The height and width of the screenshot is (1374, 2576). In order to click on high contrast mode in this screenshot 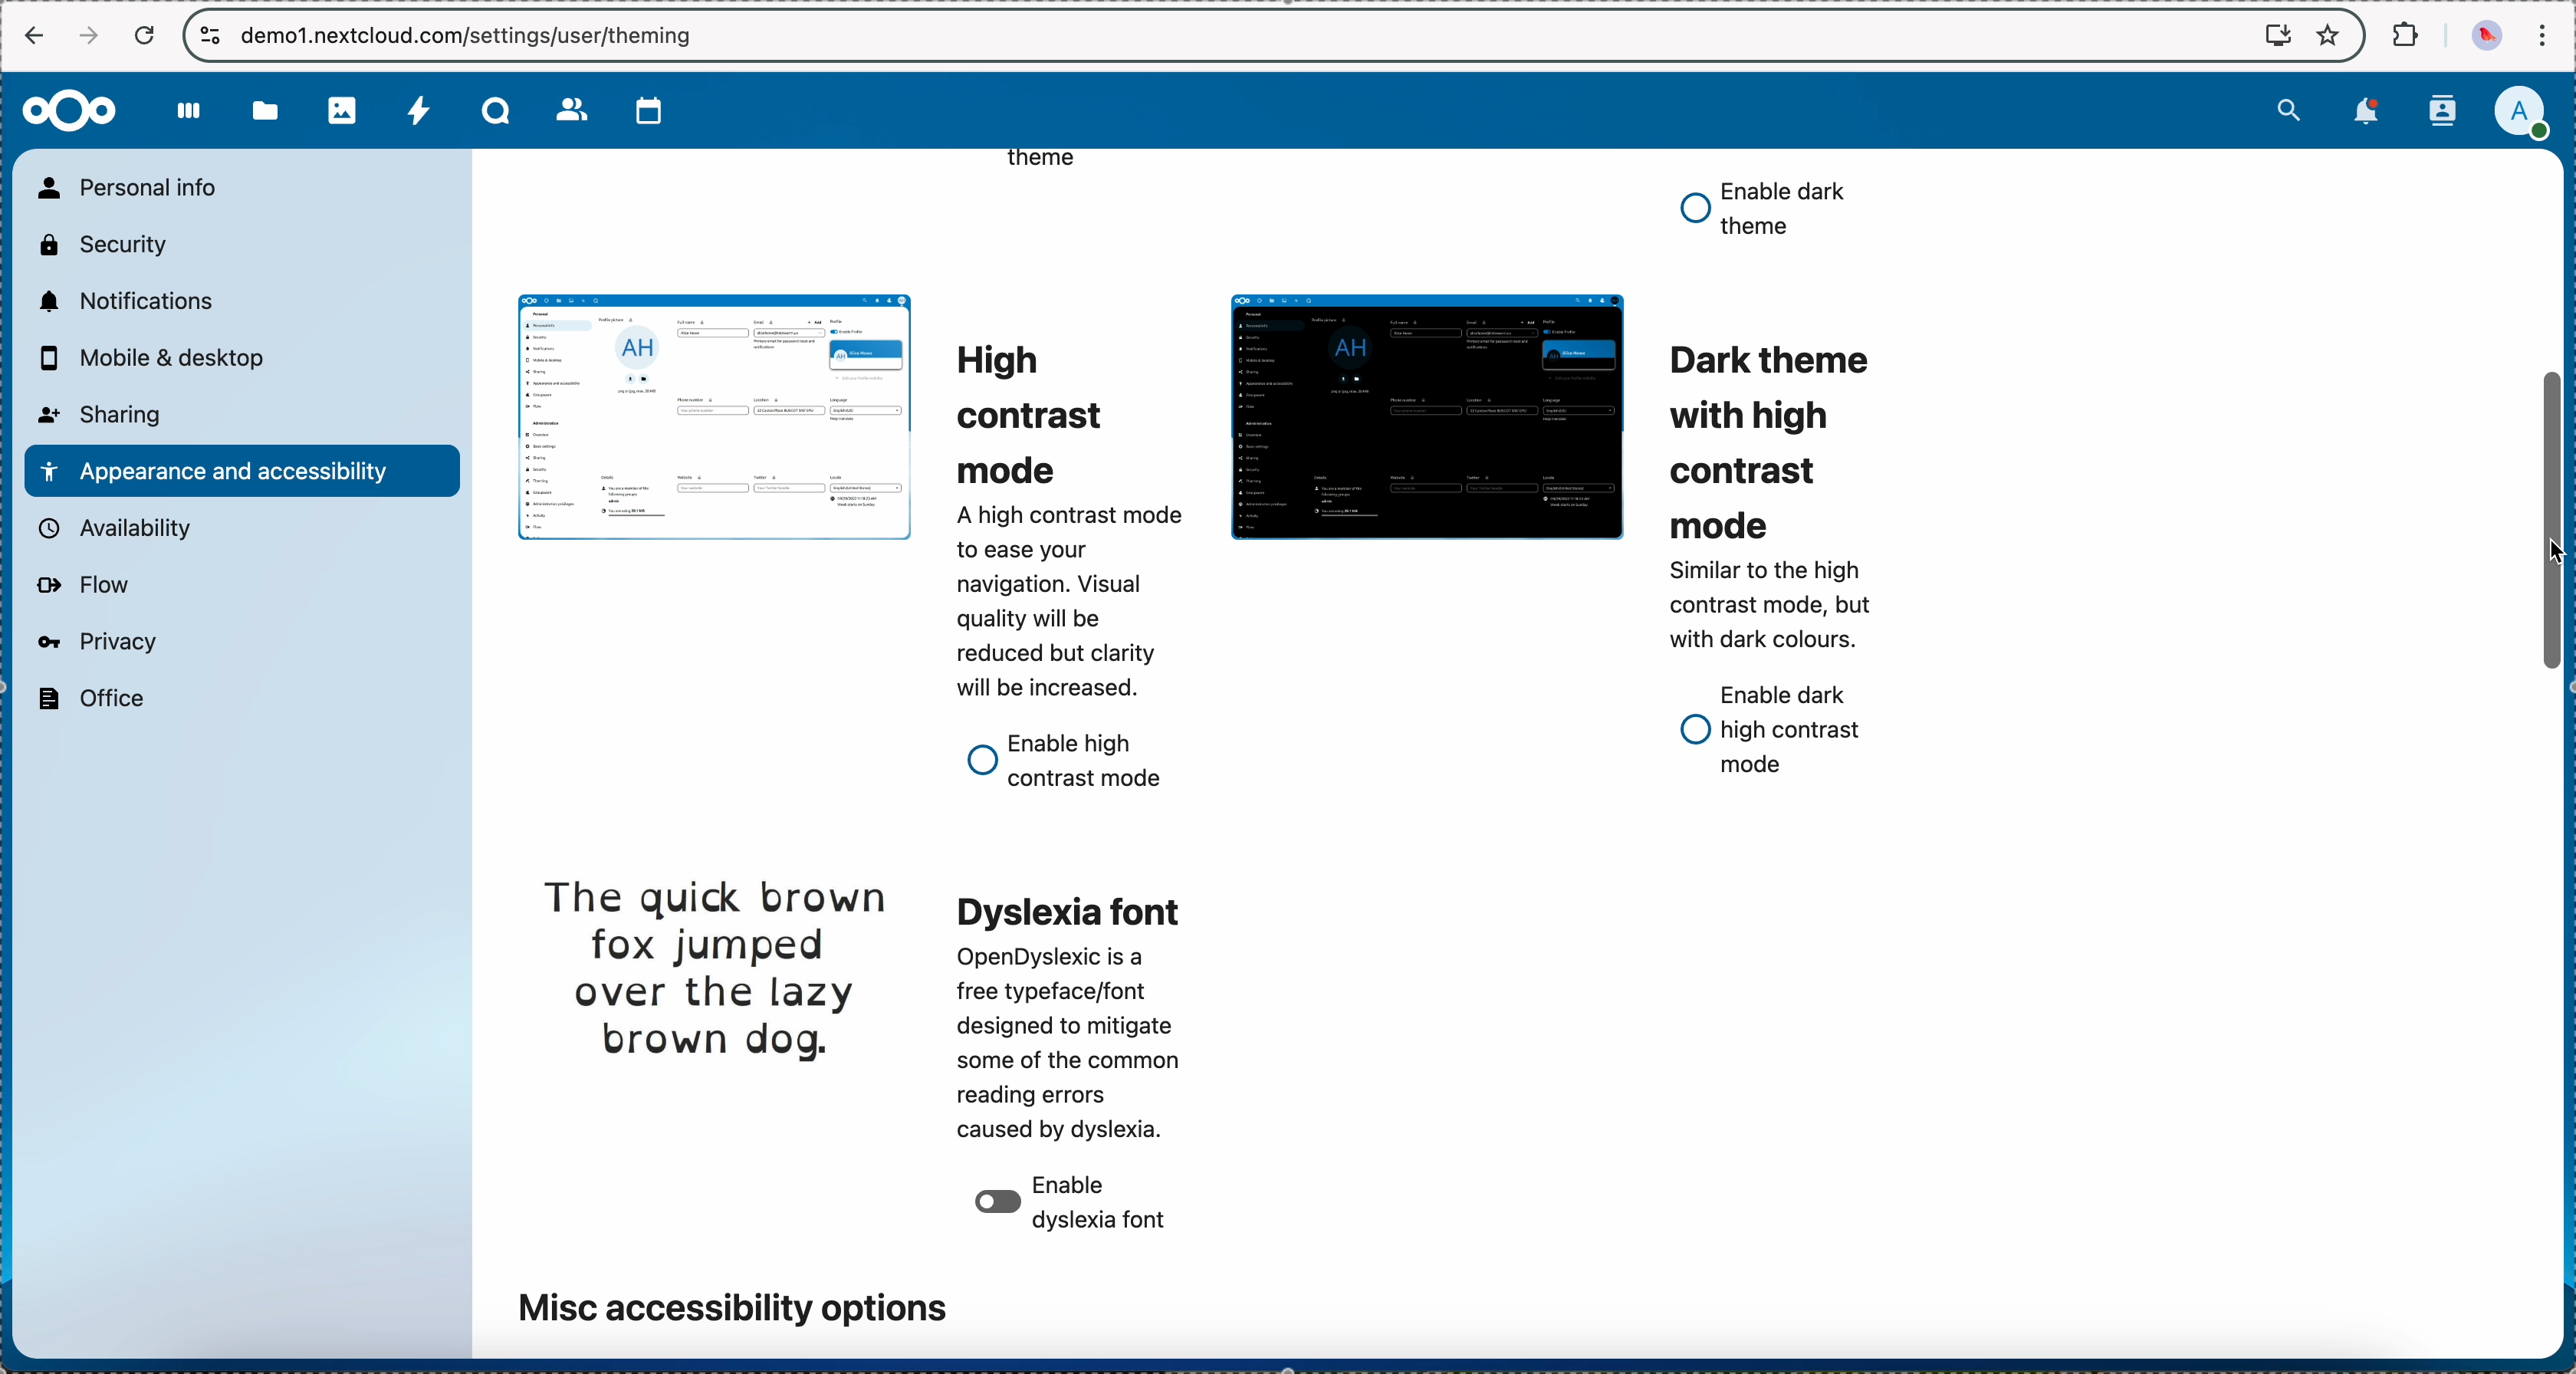, I will do `click(1045, 410)`.